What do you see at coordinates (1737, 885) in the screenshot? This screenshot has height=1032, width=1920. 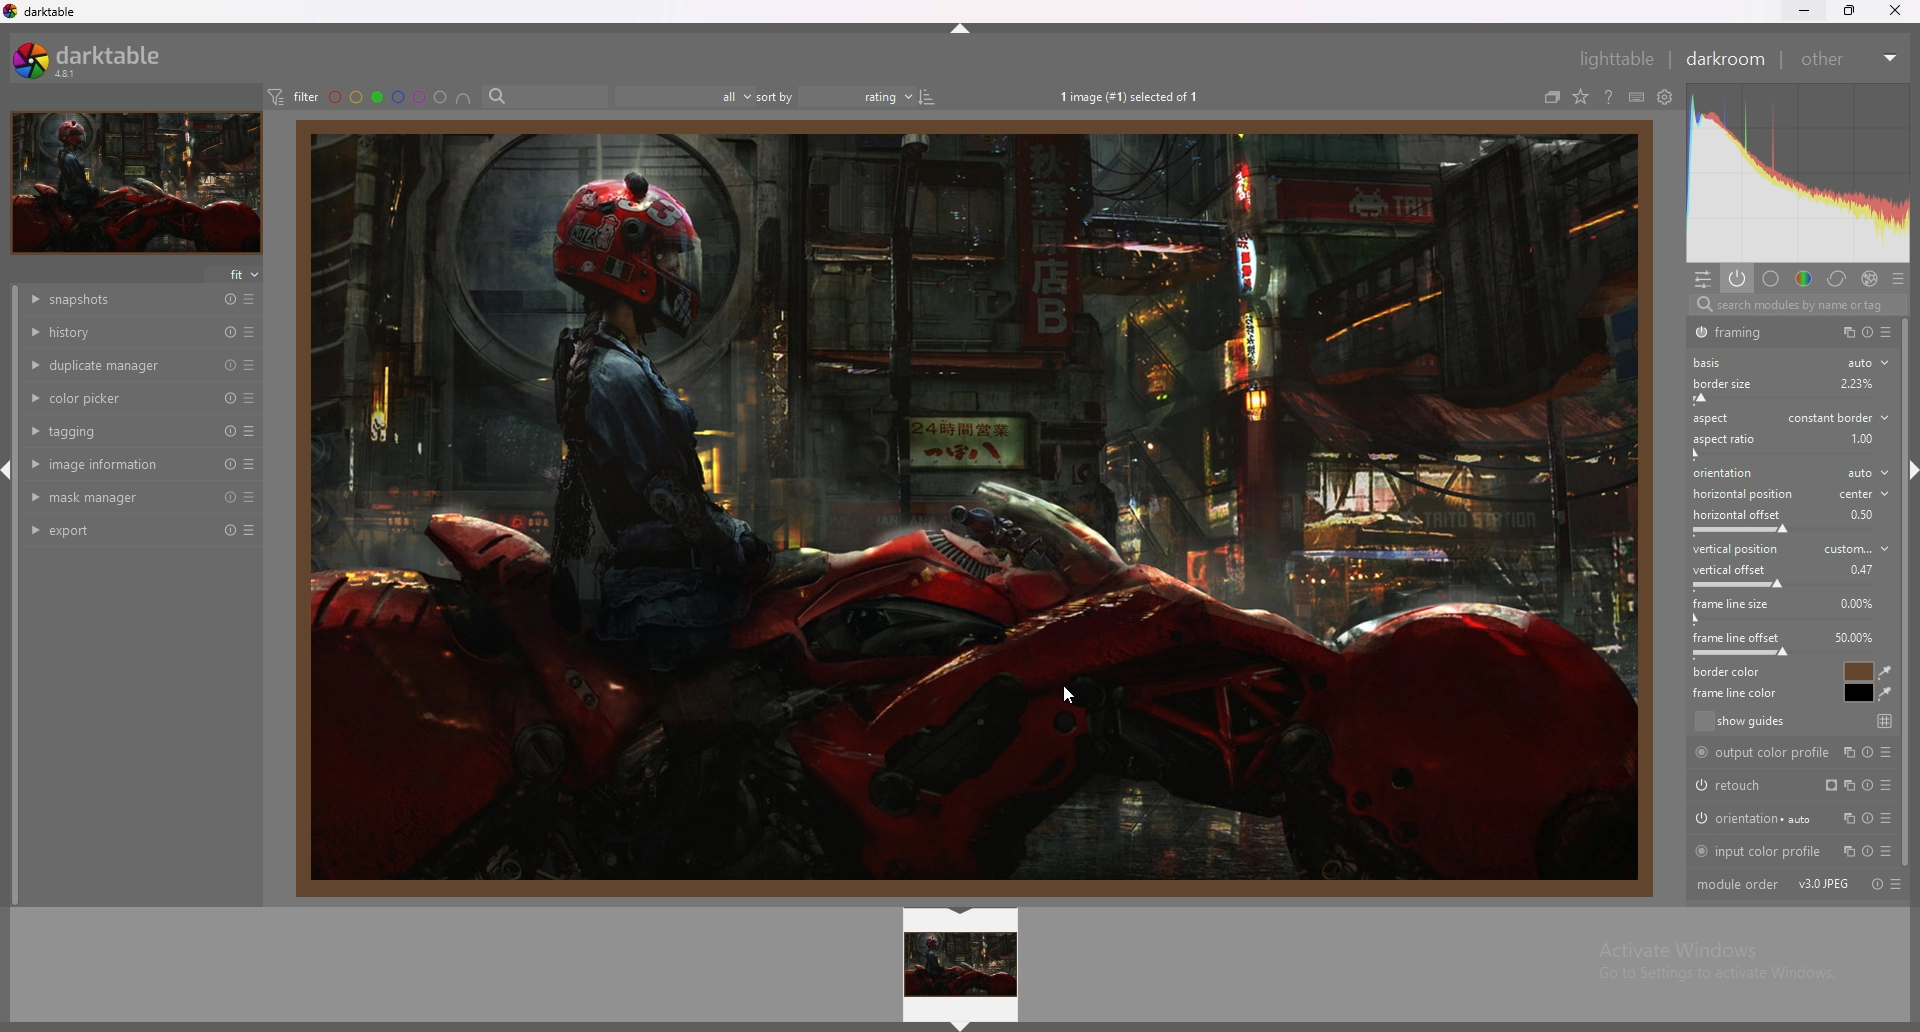 I see `module order` at bounding box center [1737, 885].